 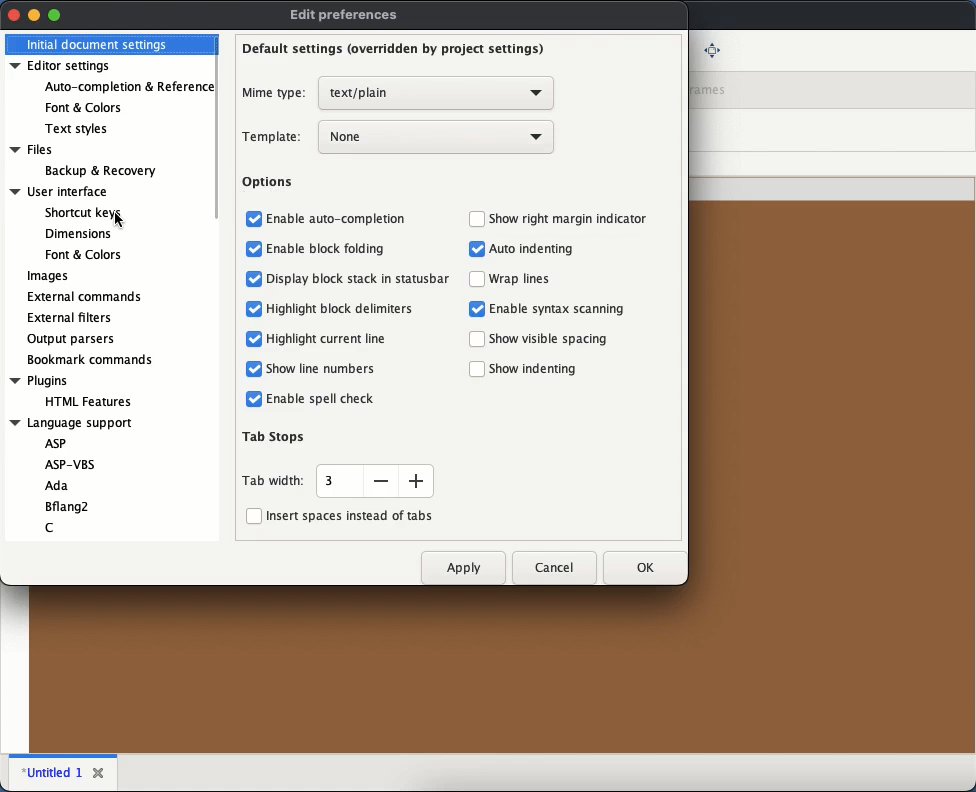 I want to click on close, so click(x=14, y=14).